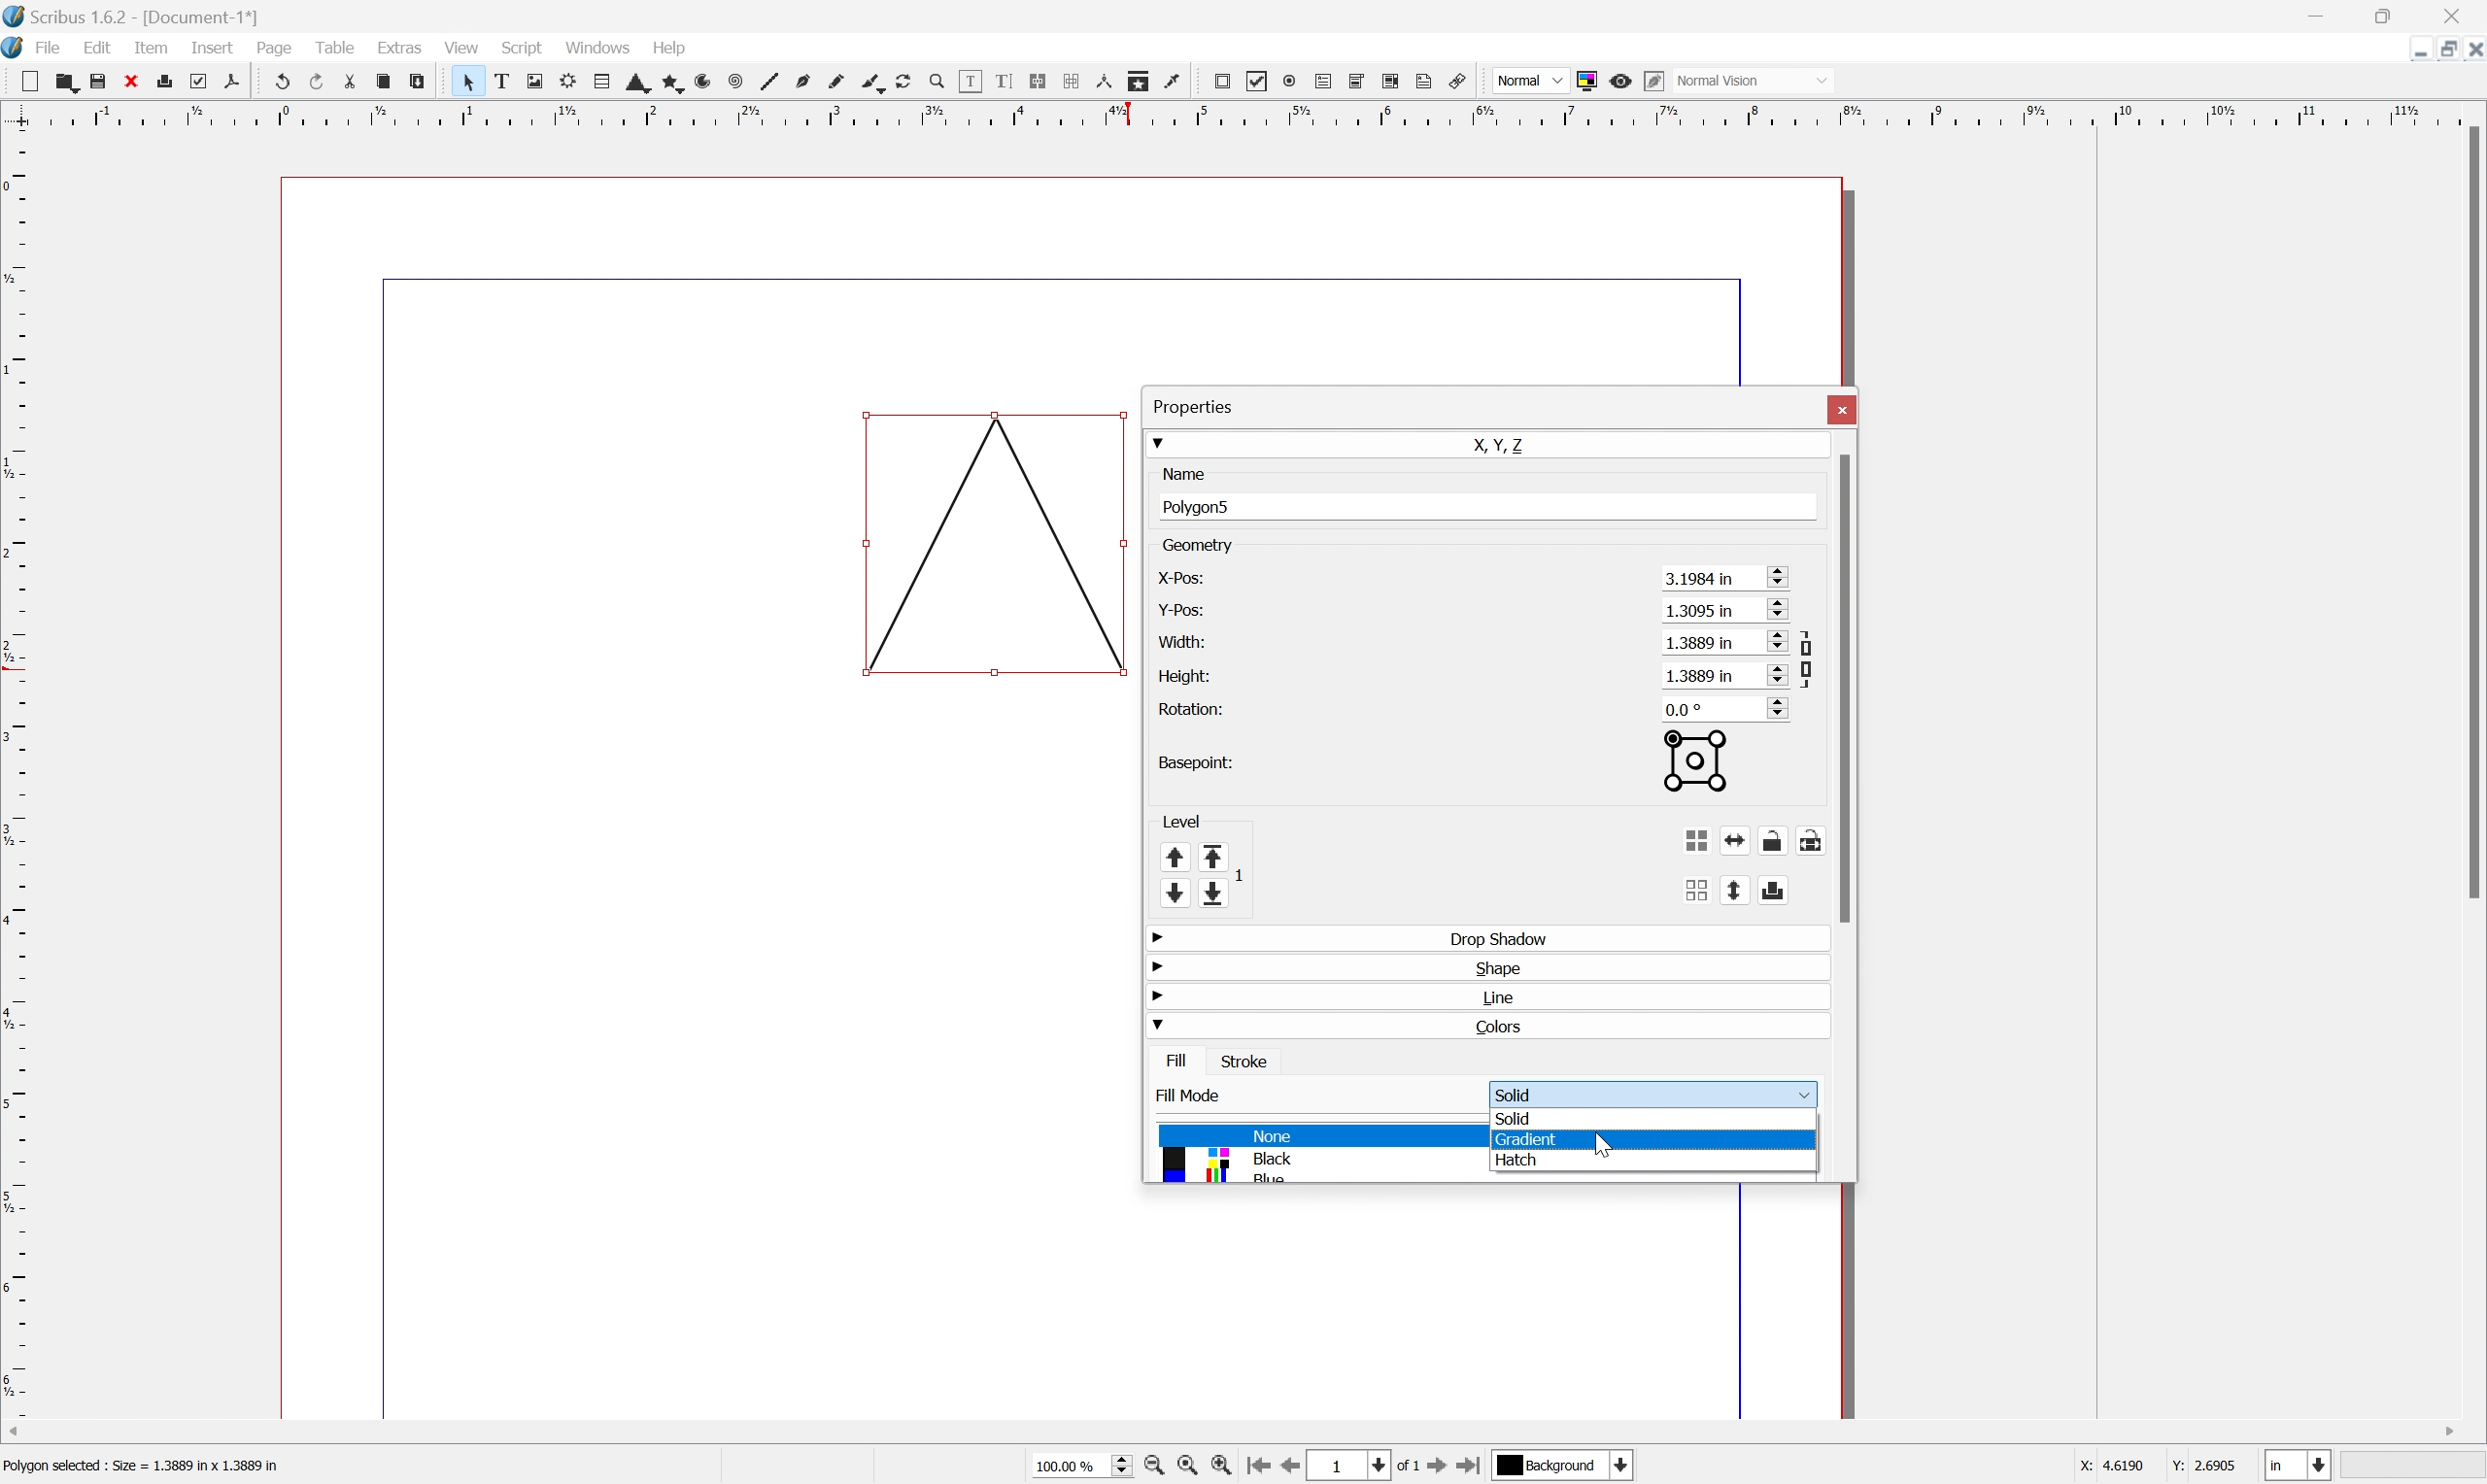 This screenshot has width=2487, height=1484. Describe the element at coordinates (1517, 443) in the screenshot. I see `X, Y, Z` at that location.